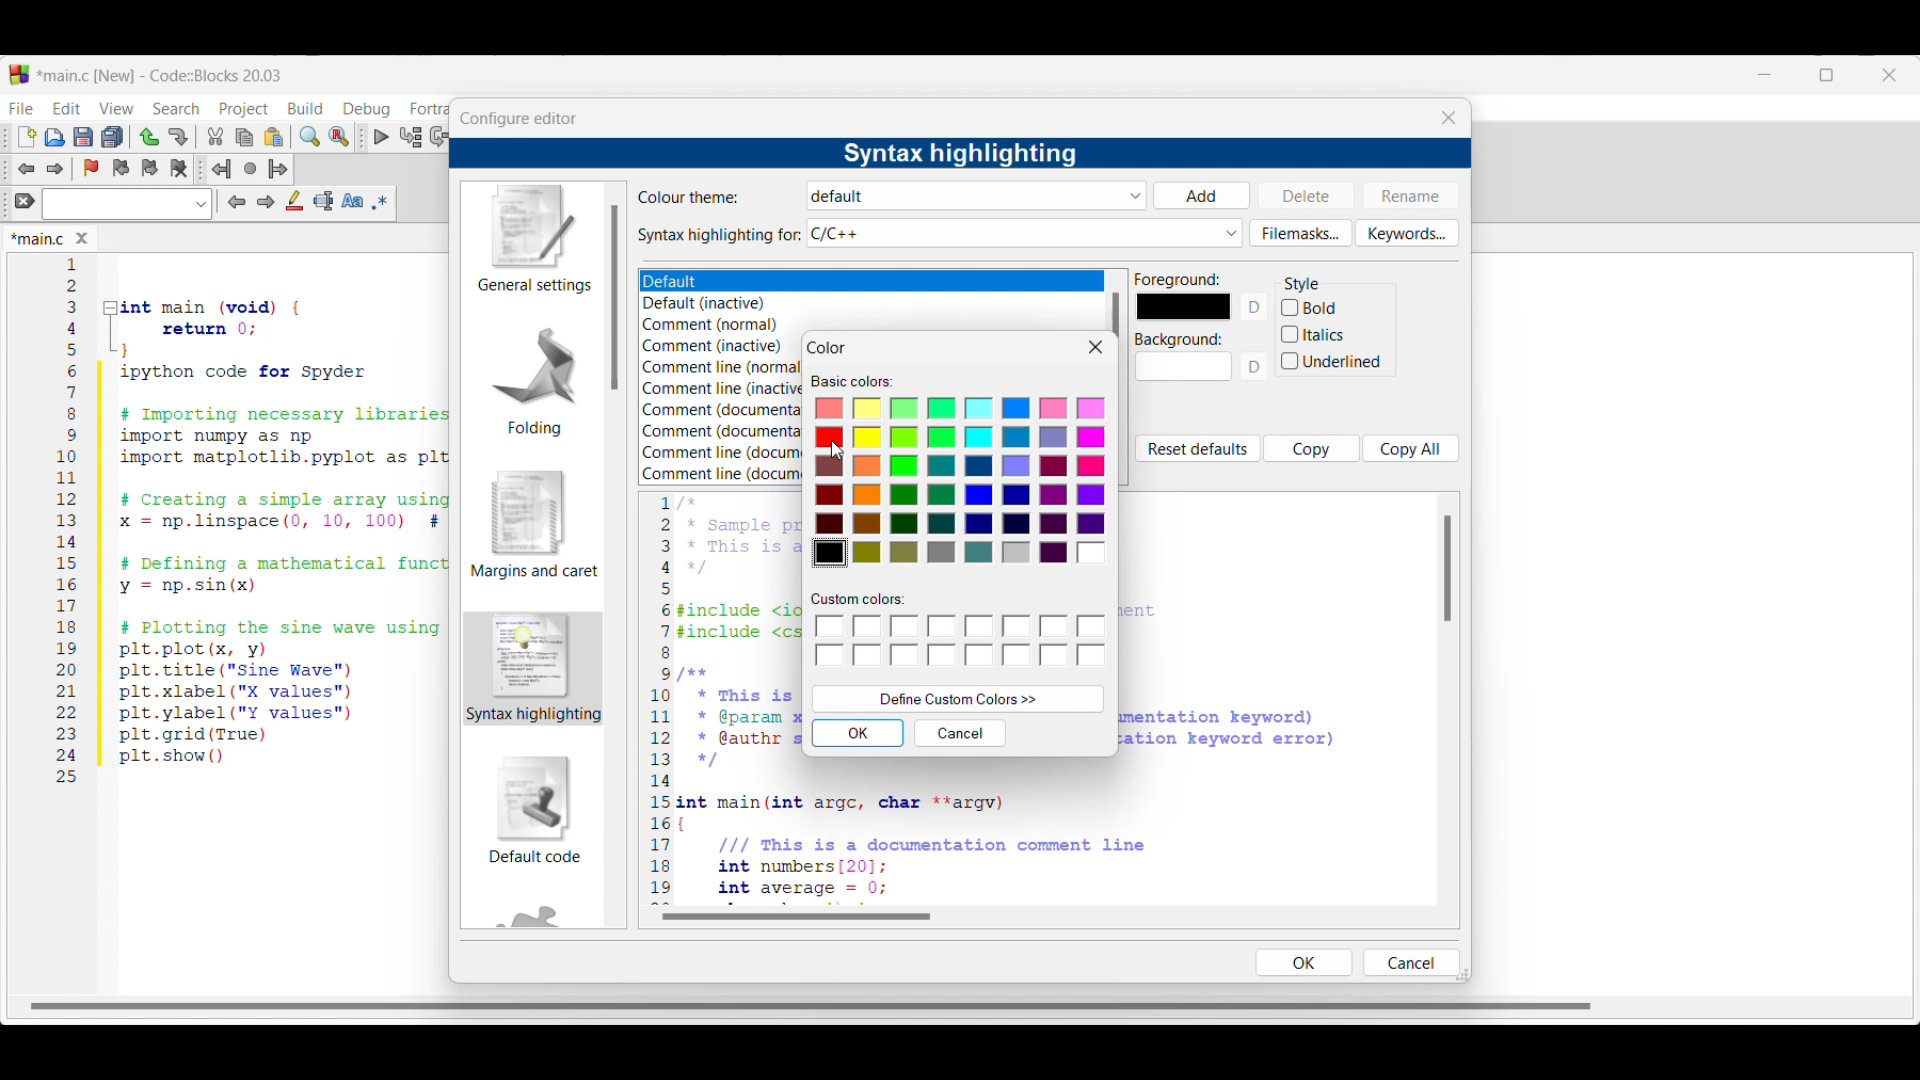  I want to click on Undo, so click(149, 137).